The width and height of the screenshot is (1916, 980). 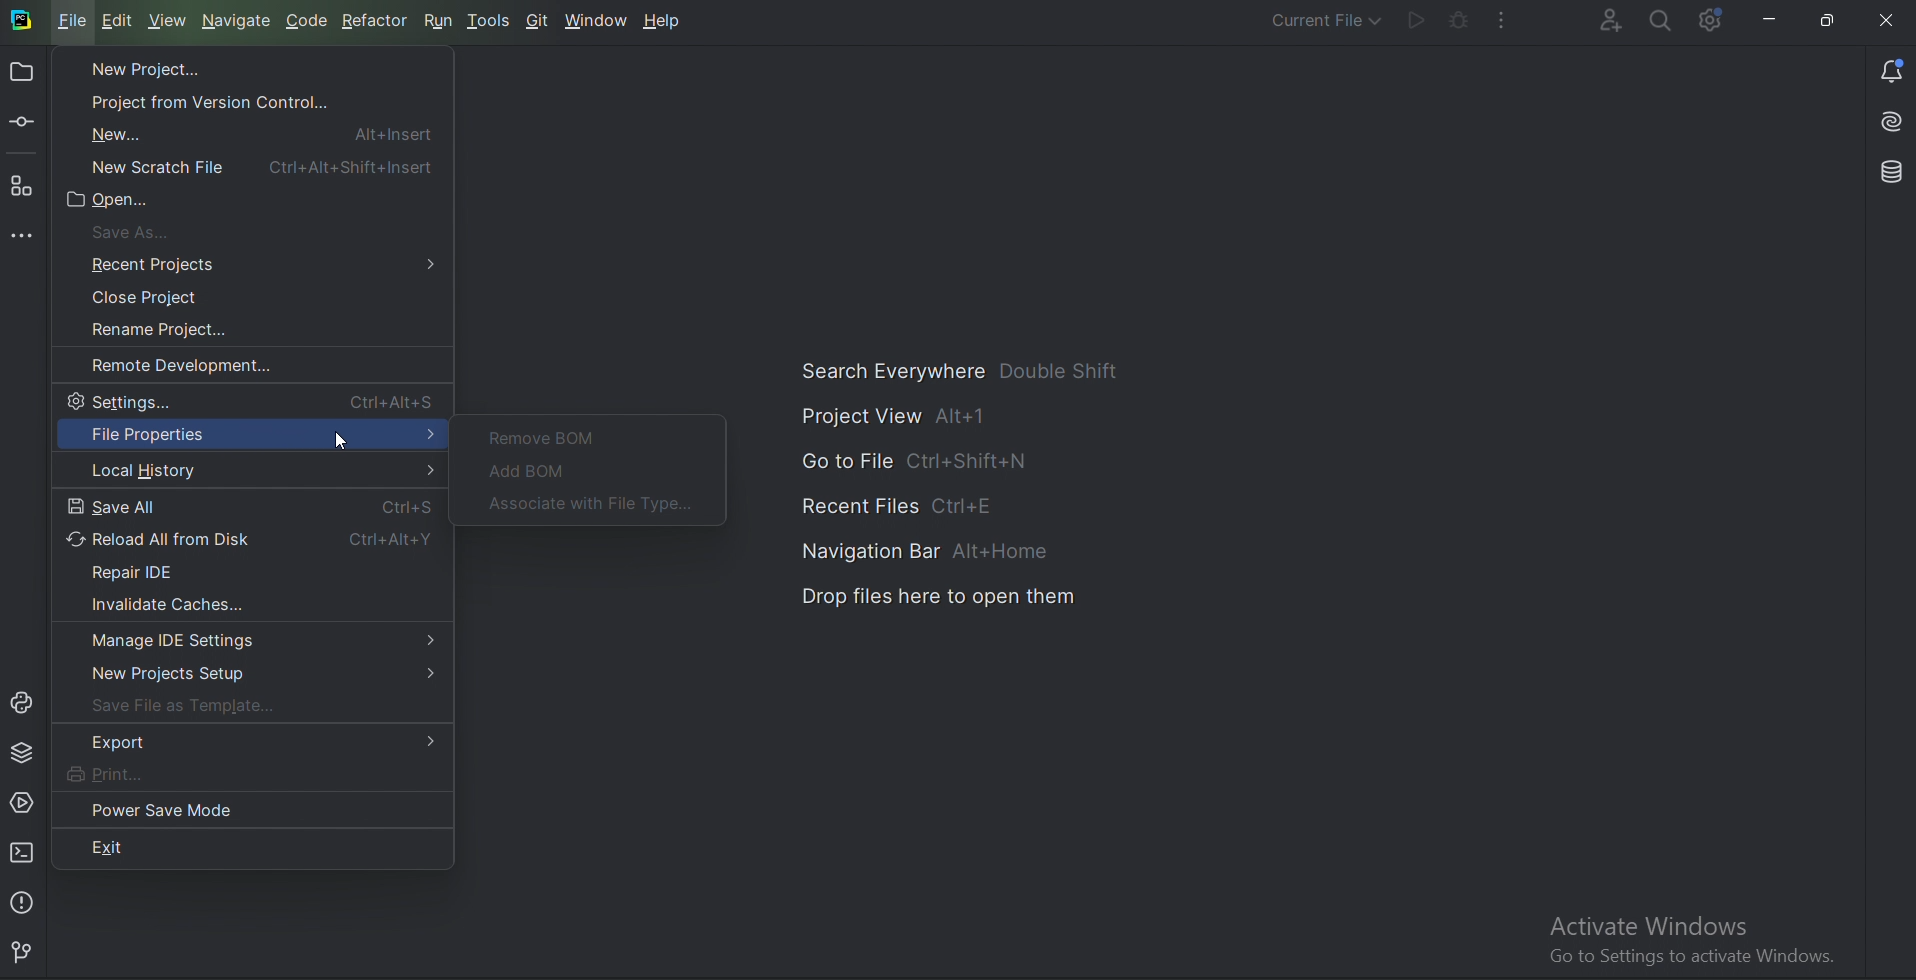 I want to click on Terminal, so click(x=23, y=852).